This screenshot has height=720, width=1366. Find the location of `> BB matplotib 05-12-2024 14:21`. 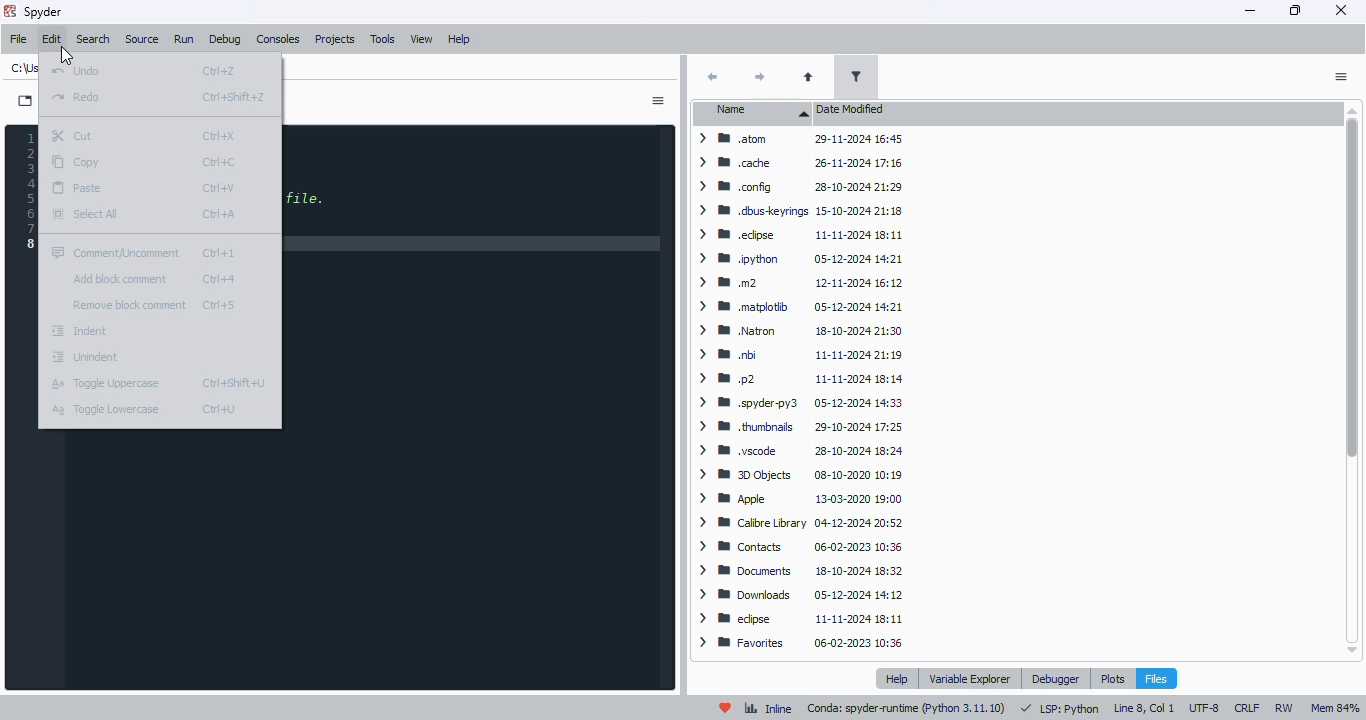

> BB matplotib 05-12-2024 14:21 is located at coordinates (798, 306).